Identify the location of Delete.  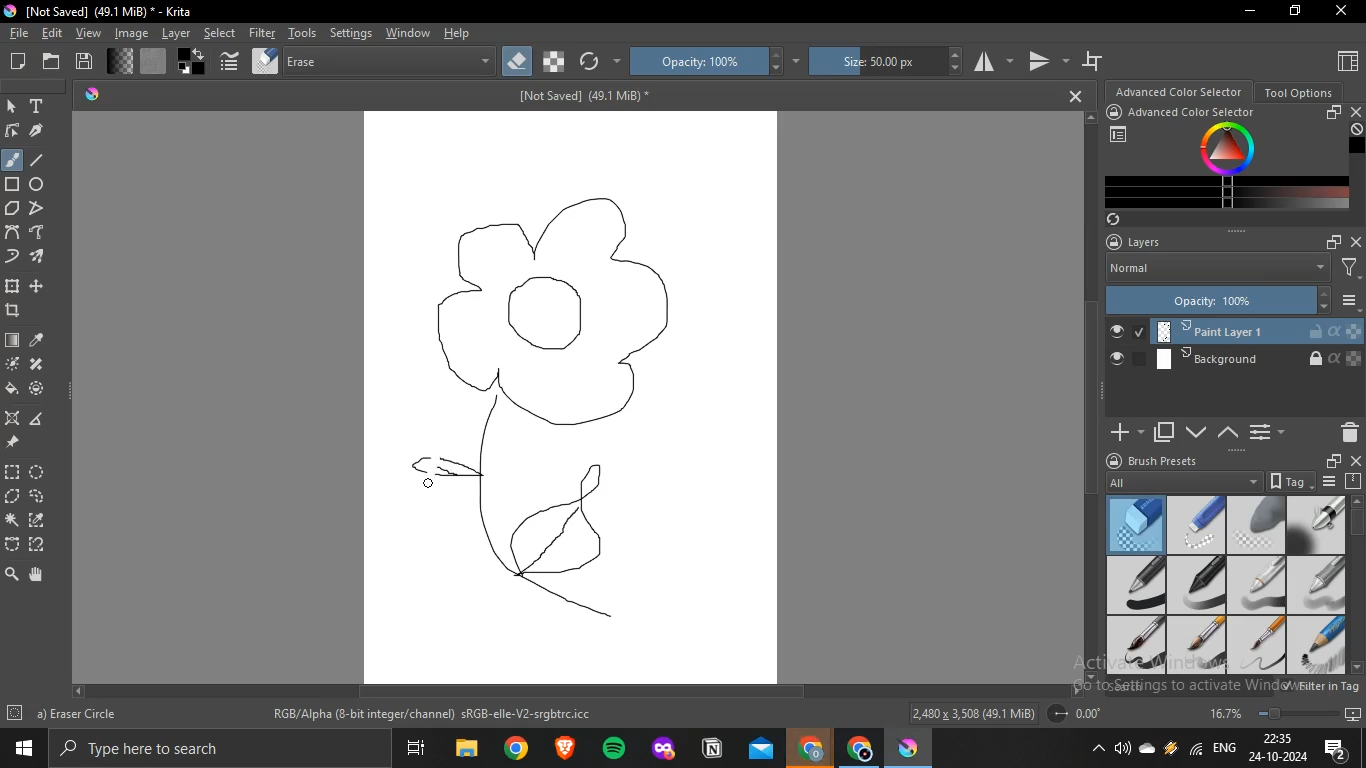
(1345, 433).